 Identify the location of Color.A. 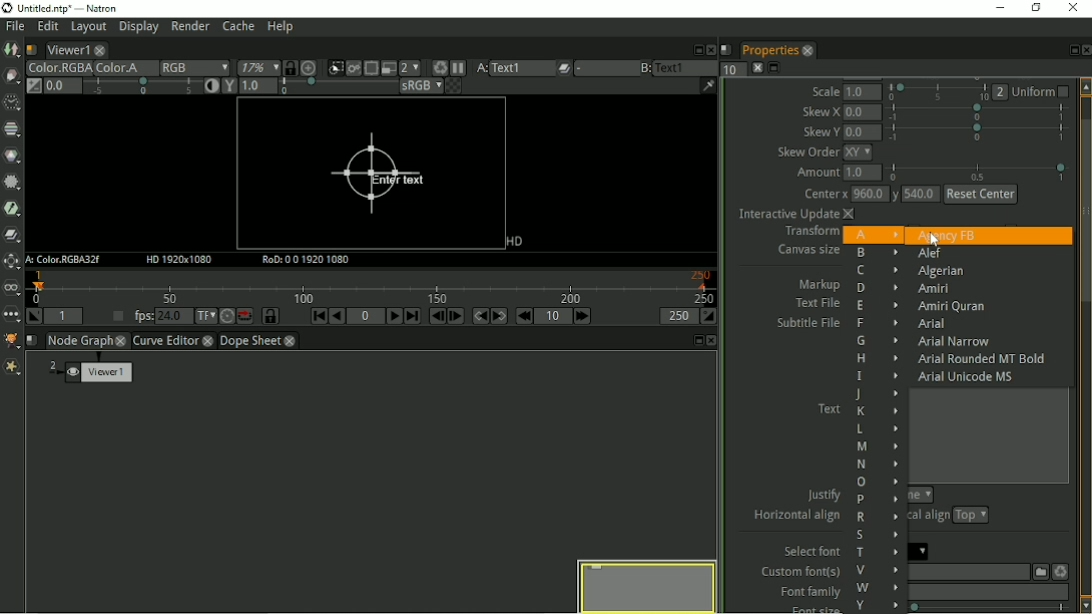
(124, 68).